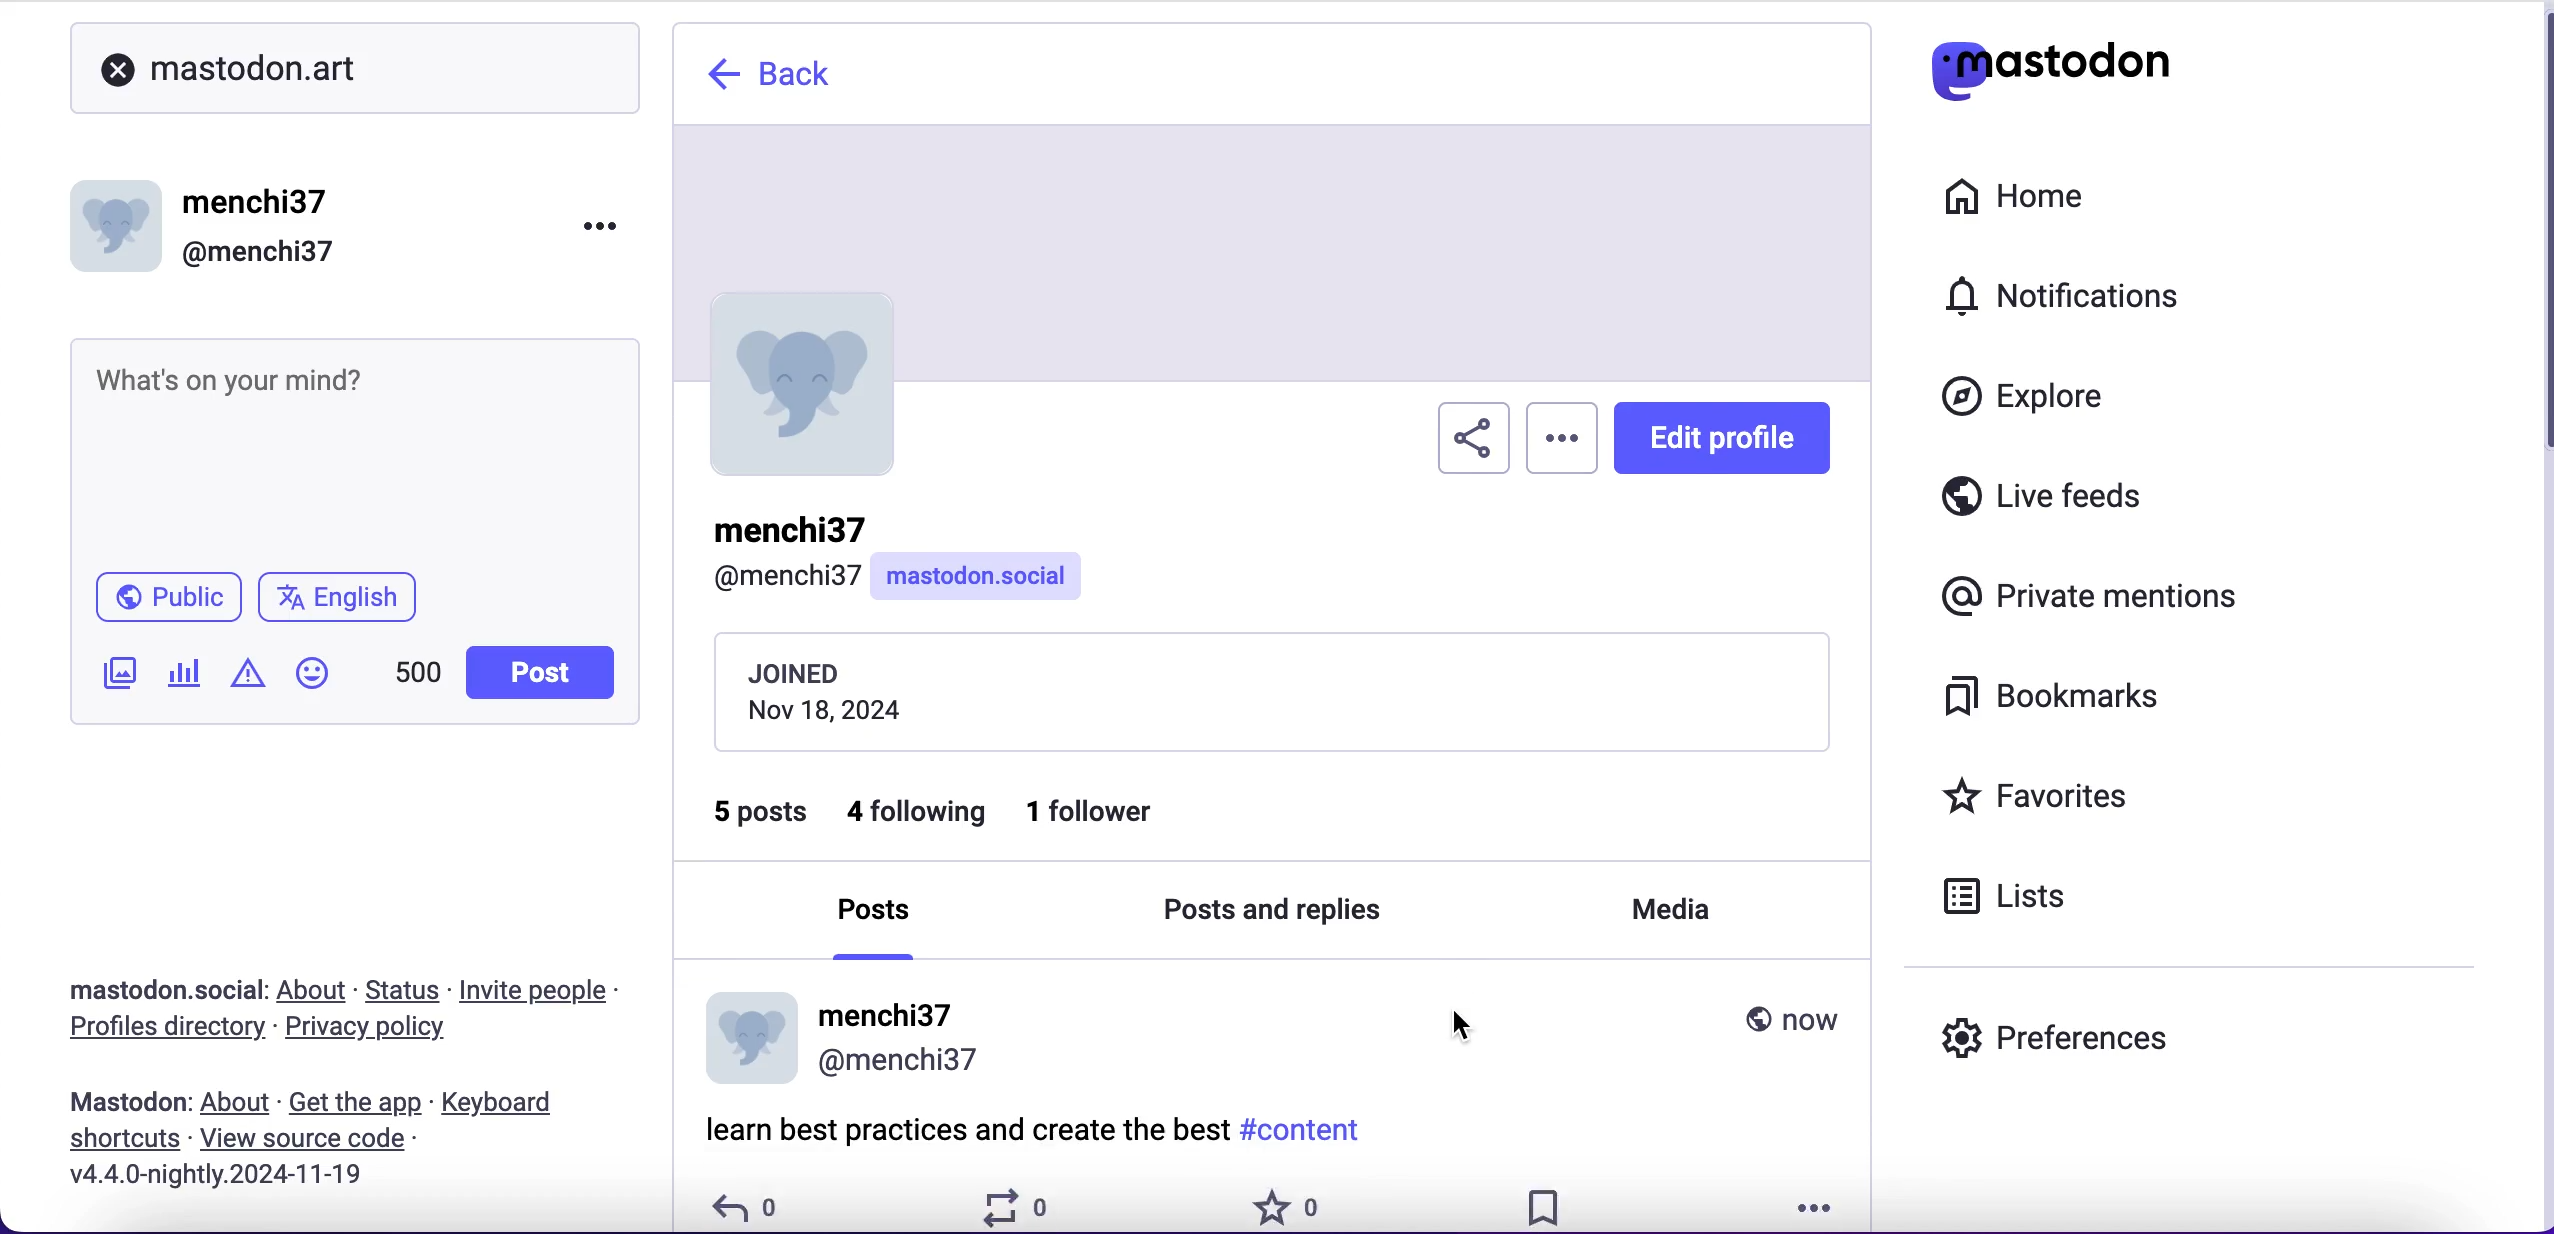 This screenshot has height=1234, width=2554. I want to click on public, so click(171, 598).